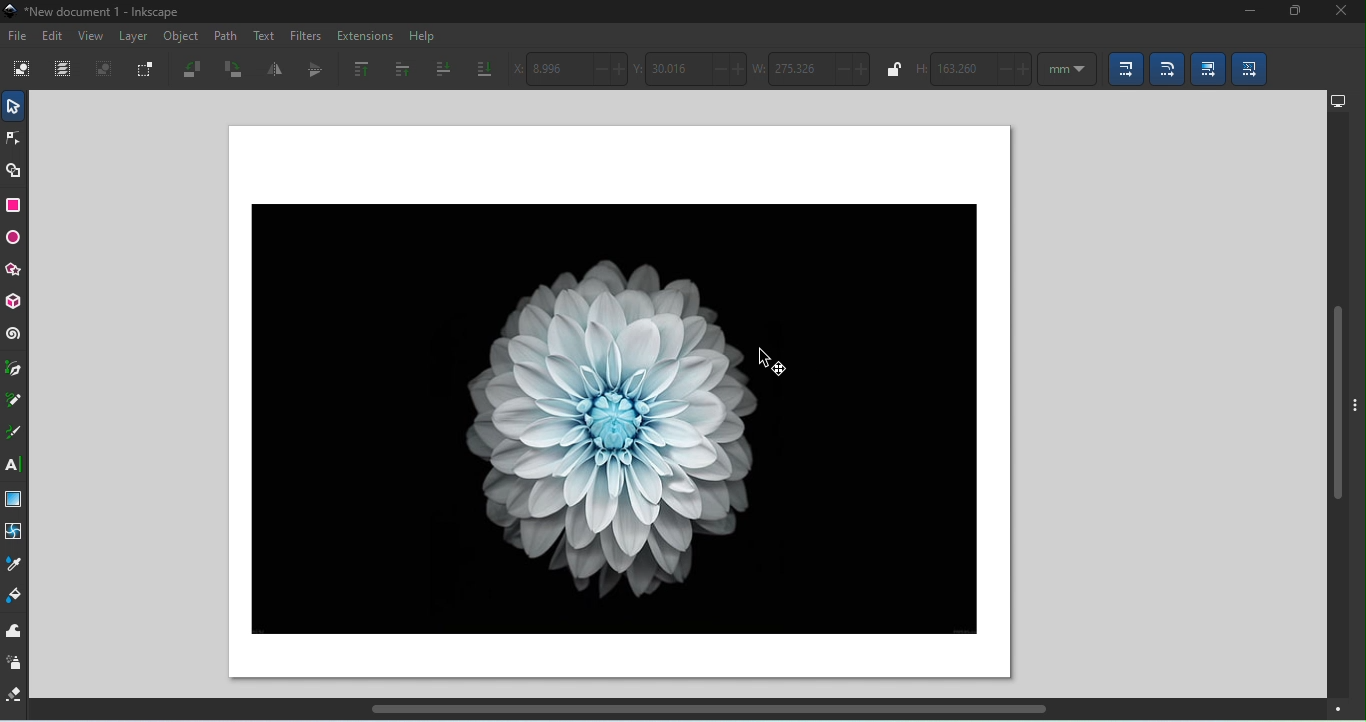  I want to click on lower selection one step, so click(440, 70).